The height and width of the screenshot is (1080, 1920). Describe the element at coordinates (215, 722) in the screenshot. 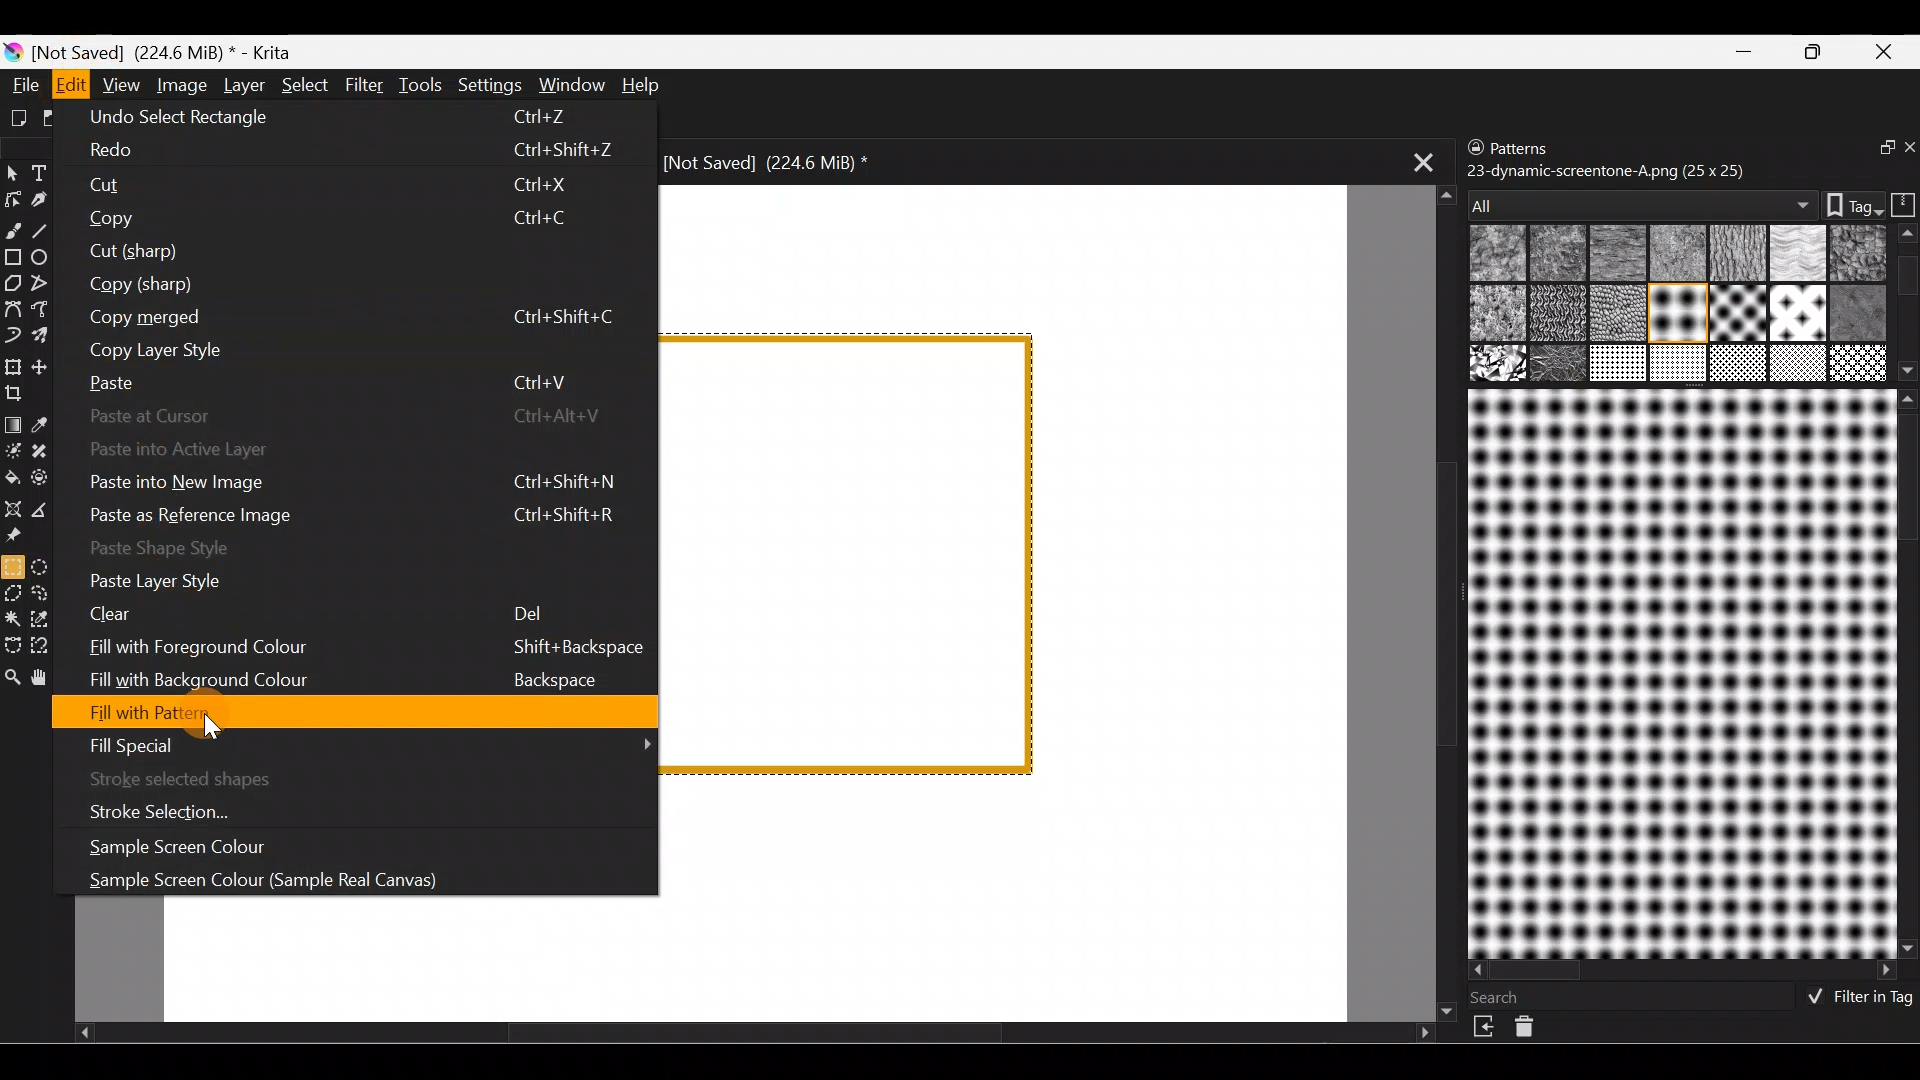

I see `Cursor on Fill with pattern` at that location.